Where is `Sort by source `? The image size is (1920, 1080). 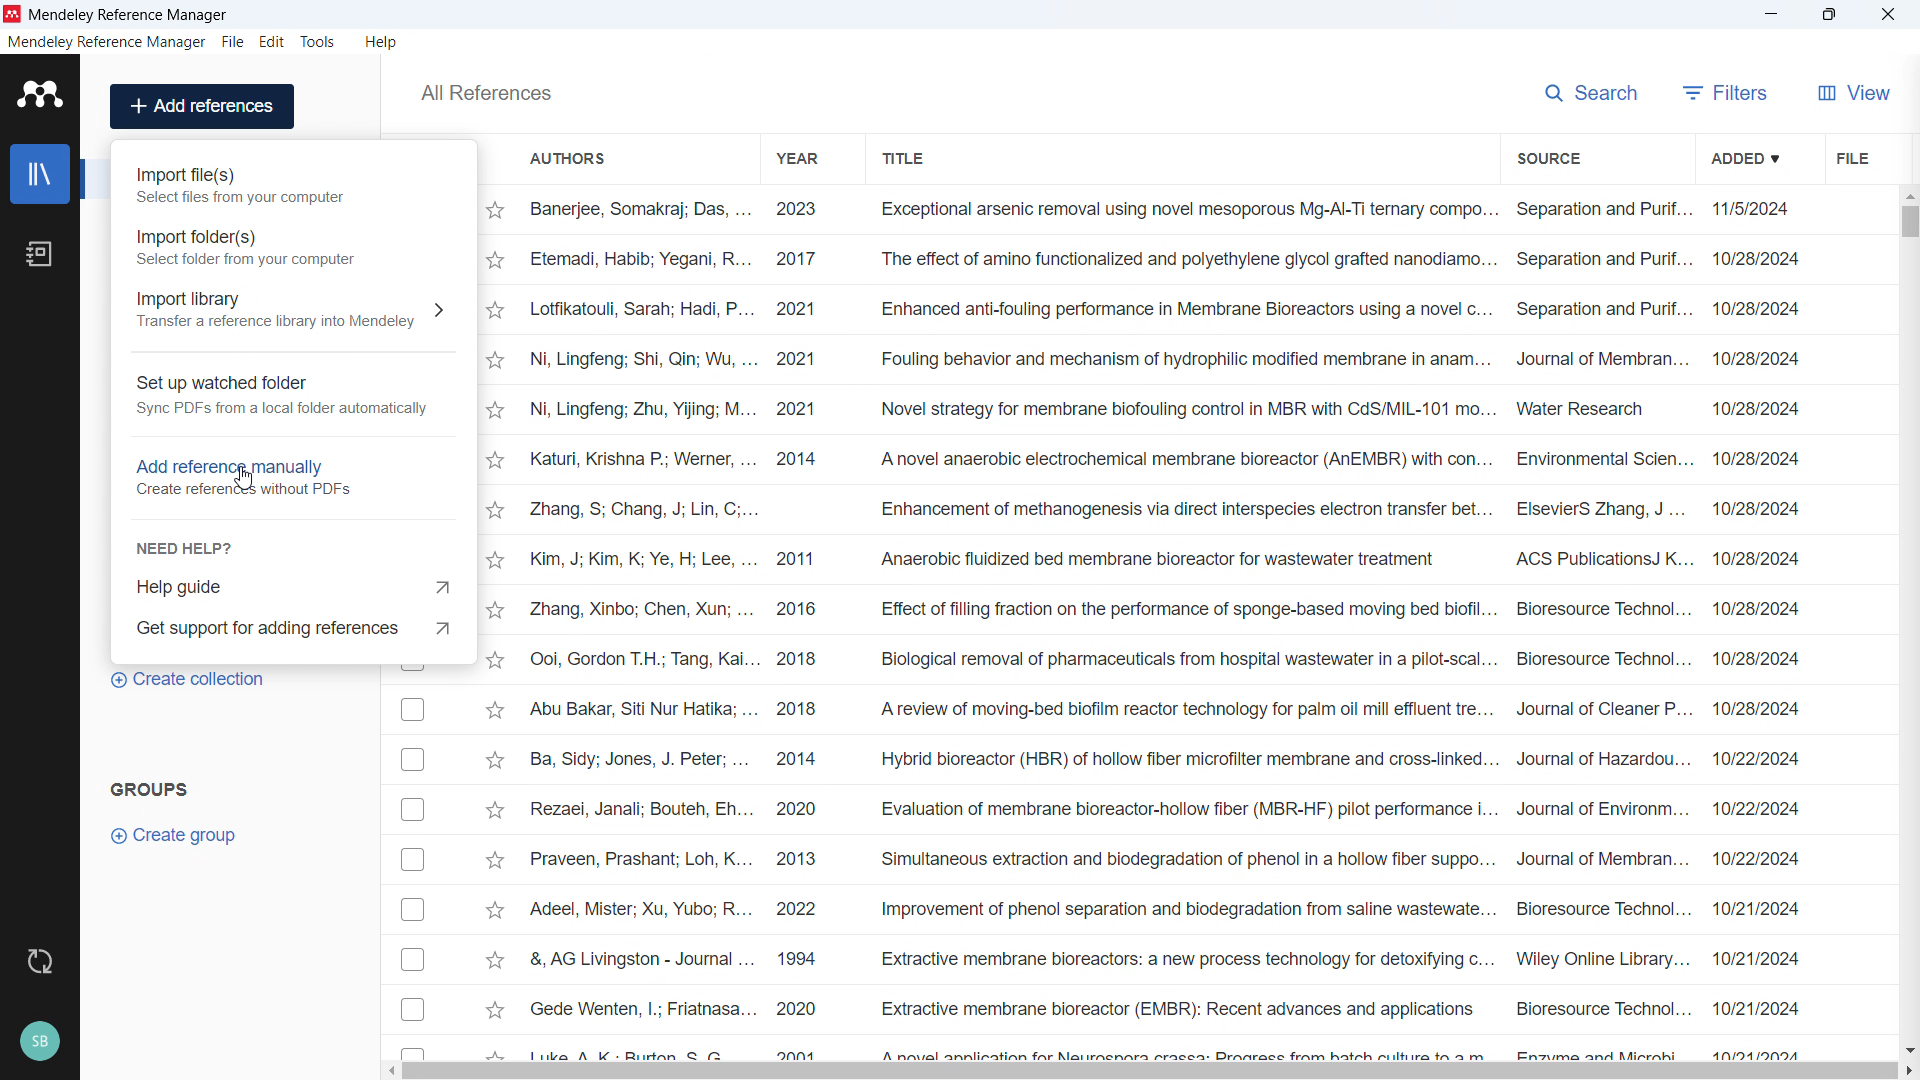 Sort by source  is located at coordinates (1548, 159).